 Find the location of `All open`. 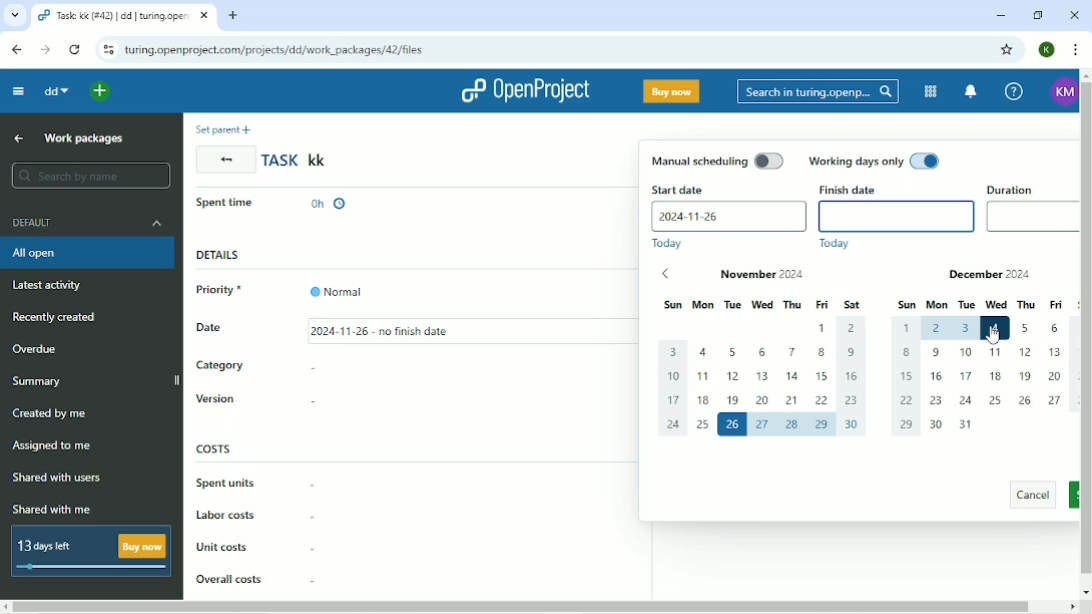

All open is located at coordinates (87, 255).